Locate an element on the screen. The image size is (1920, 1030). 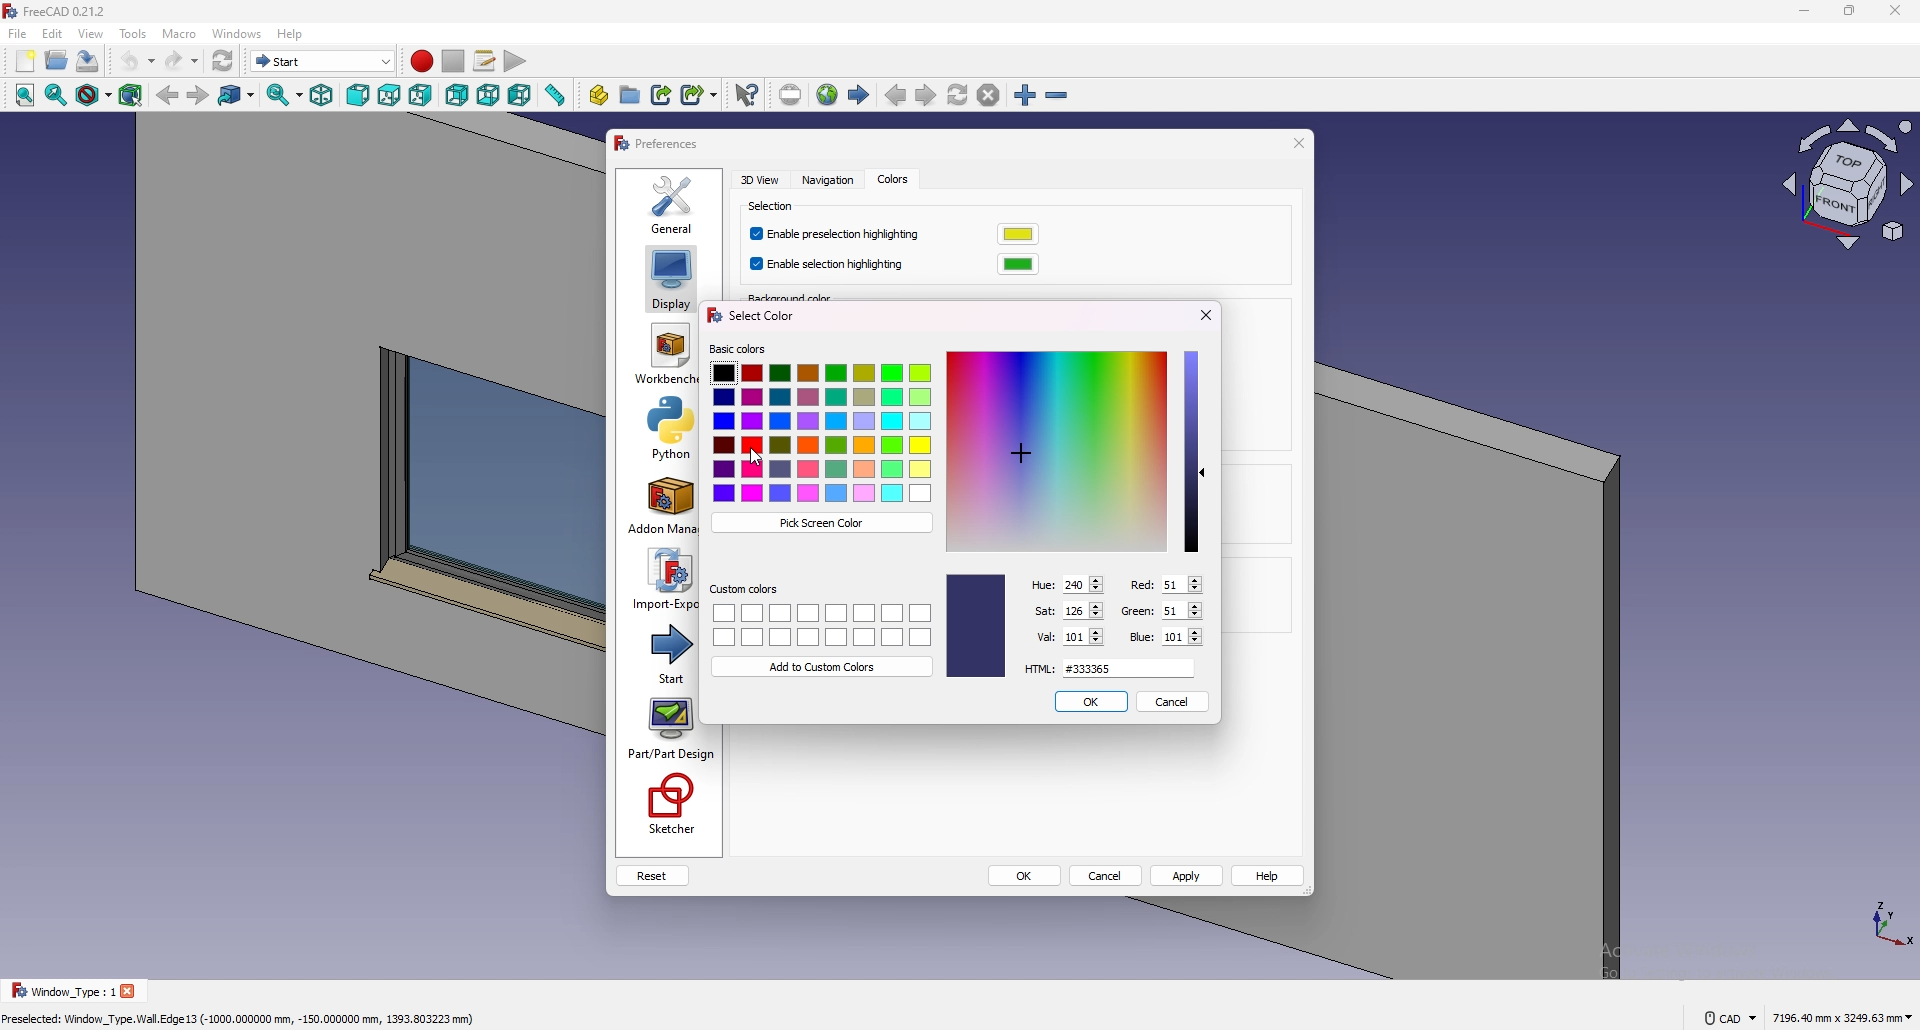
Select Color is located at coordinates (749, 315).